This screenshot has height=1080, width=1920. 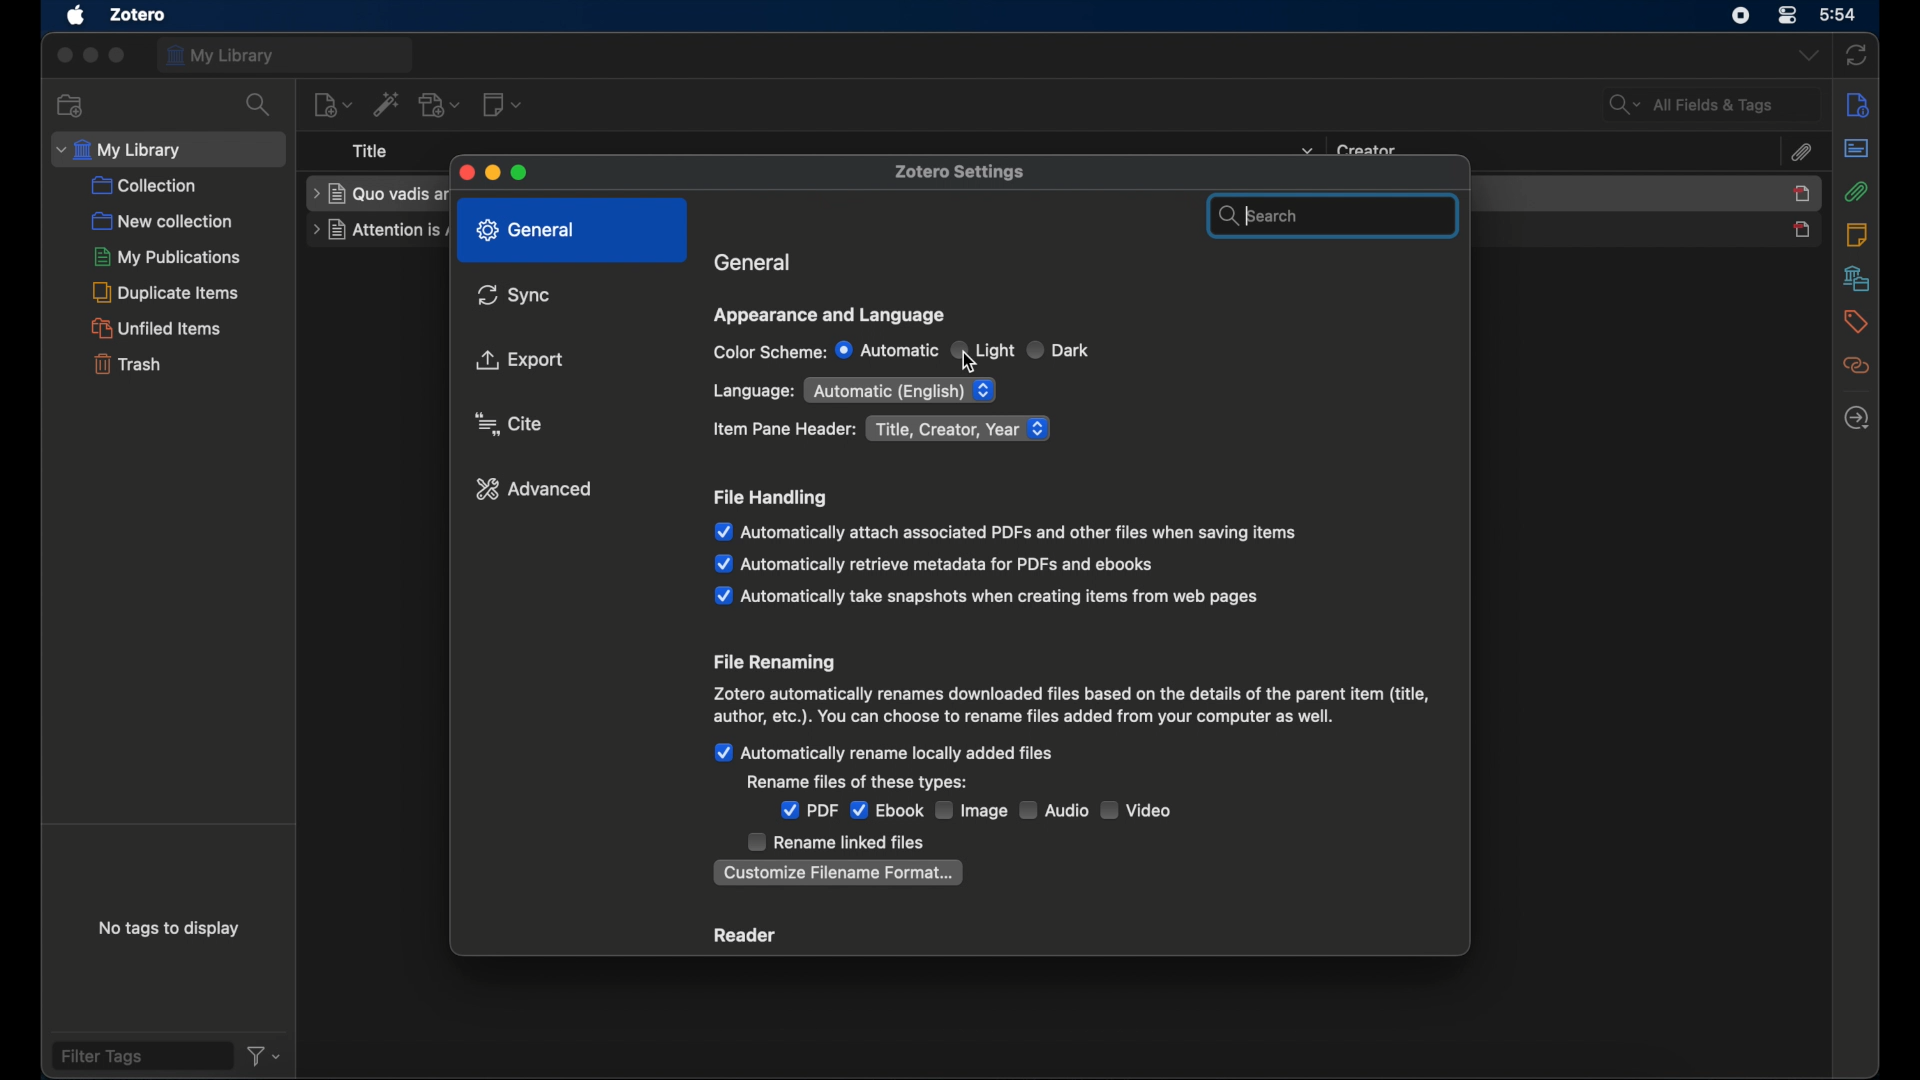 I want to click on automatically attach associated pdfs and other files when saving items, so click(x=1003, y=531).